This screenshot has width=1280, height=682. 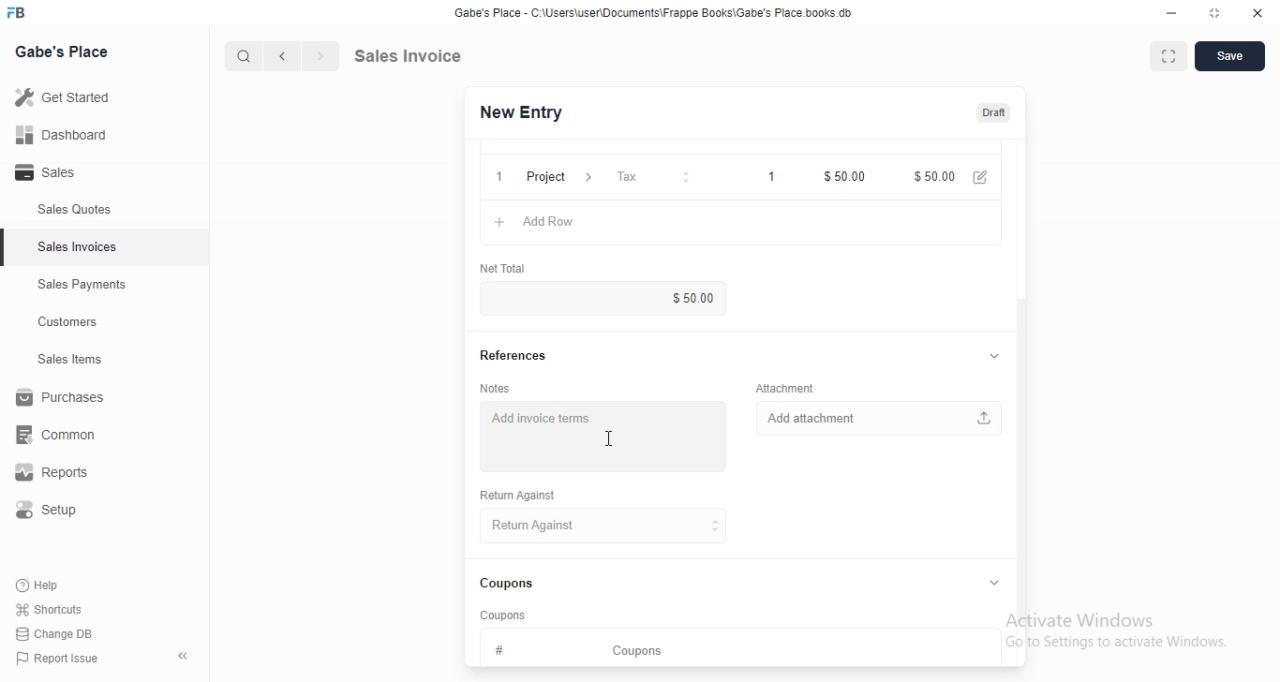 What do you see at coordinates (994, 584) in the screenshot?
I see `collapse/expand` at bounding box center [994, 584].